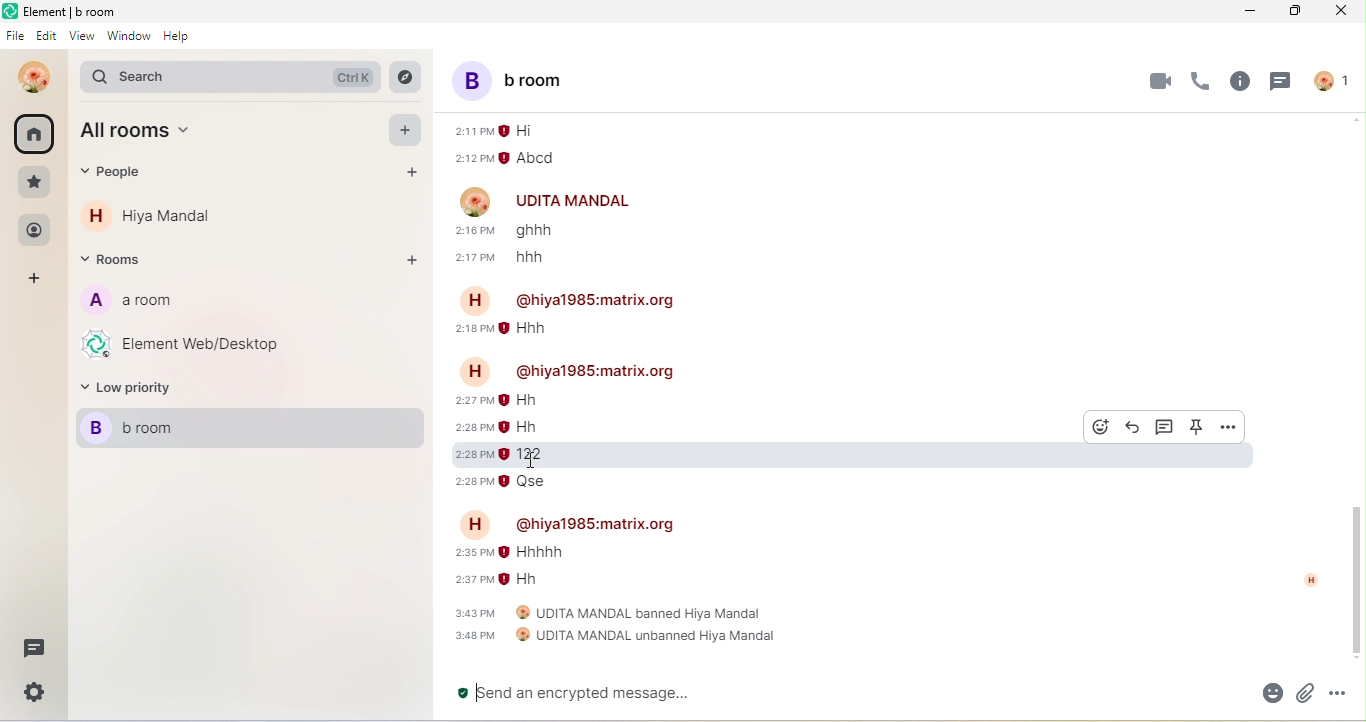 The image size is (1366, 722). I want to click on add people, so click(413, 176).